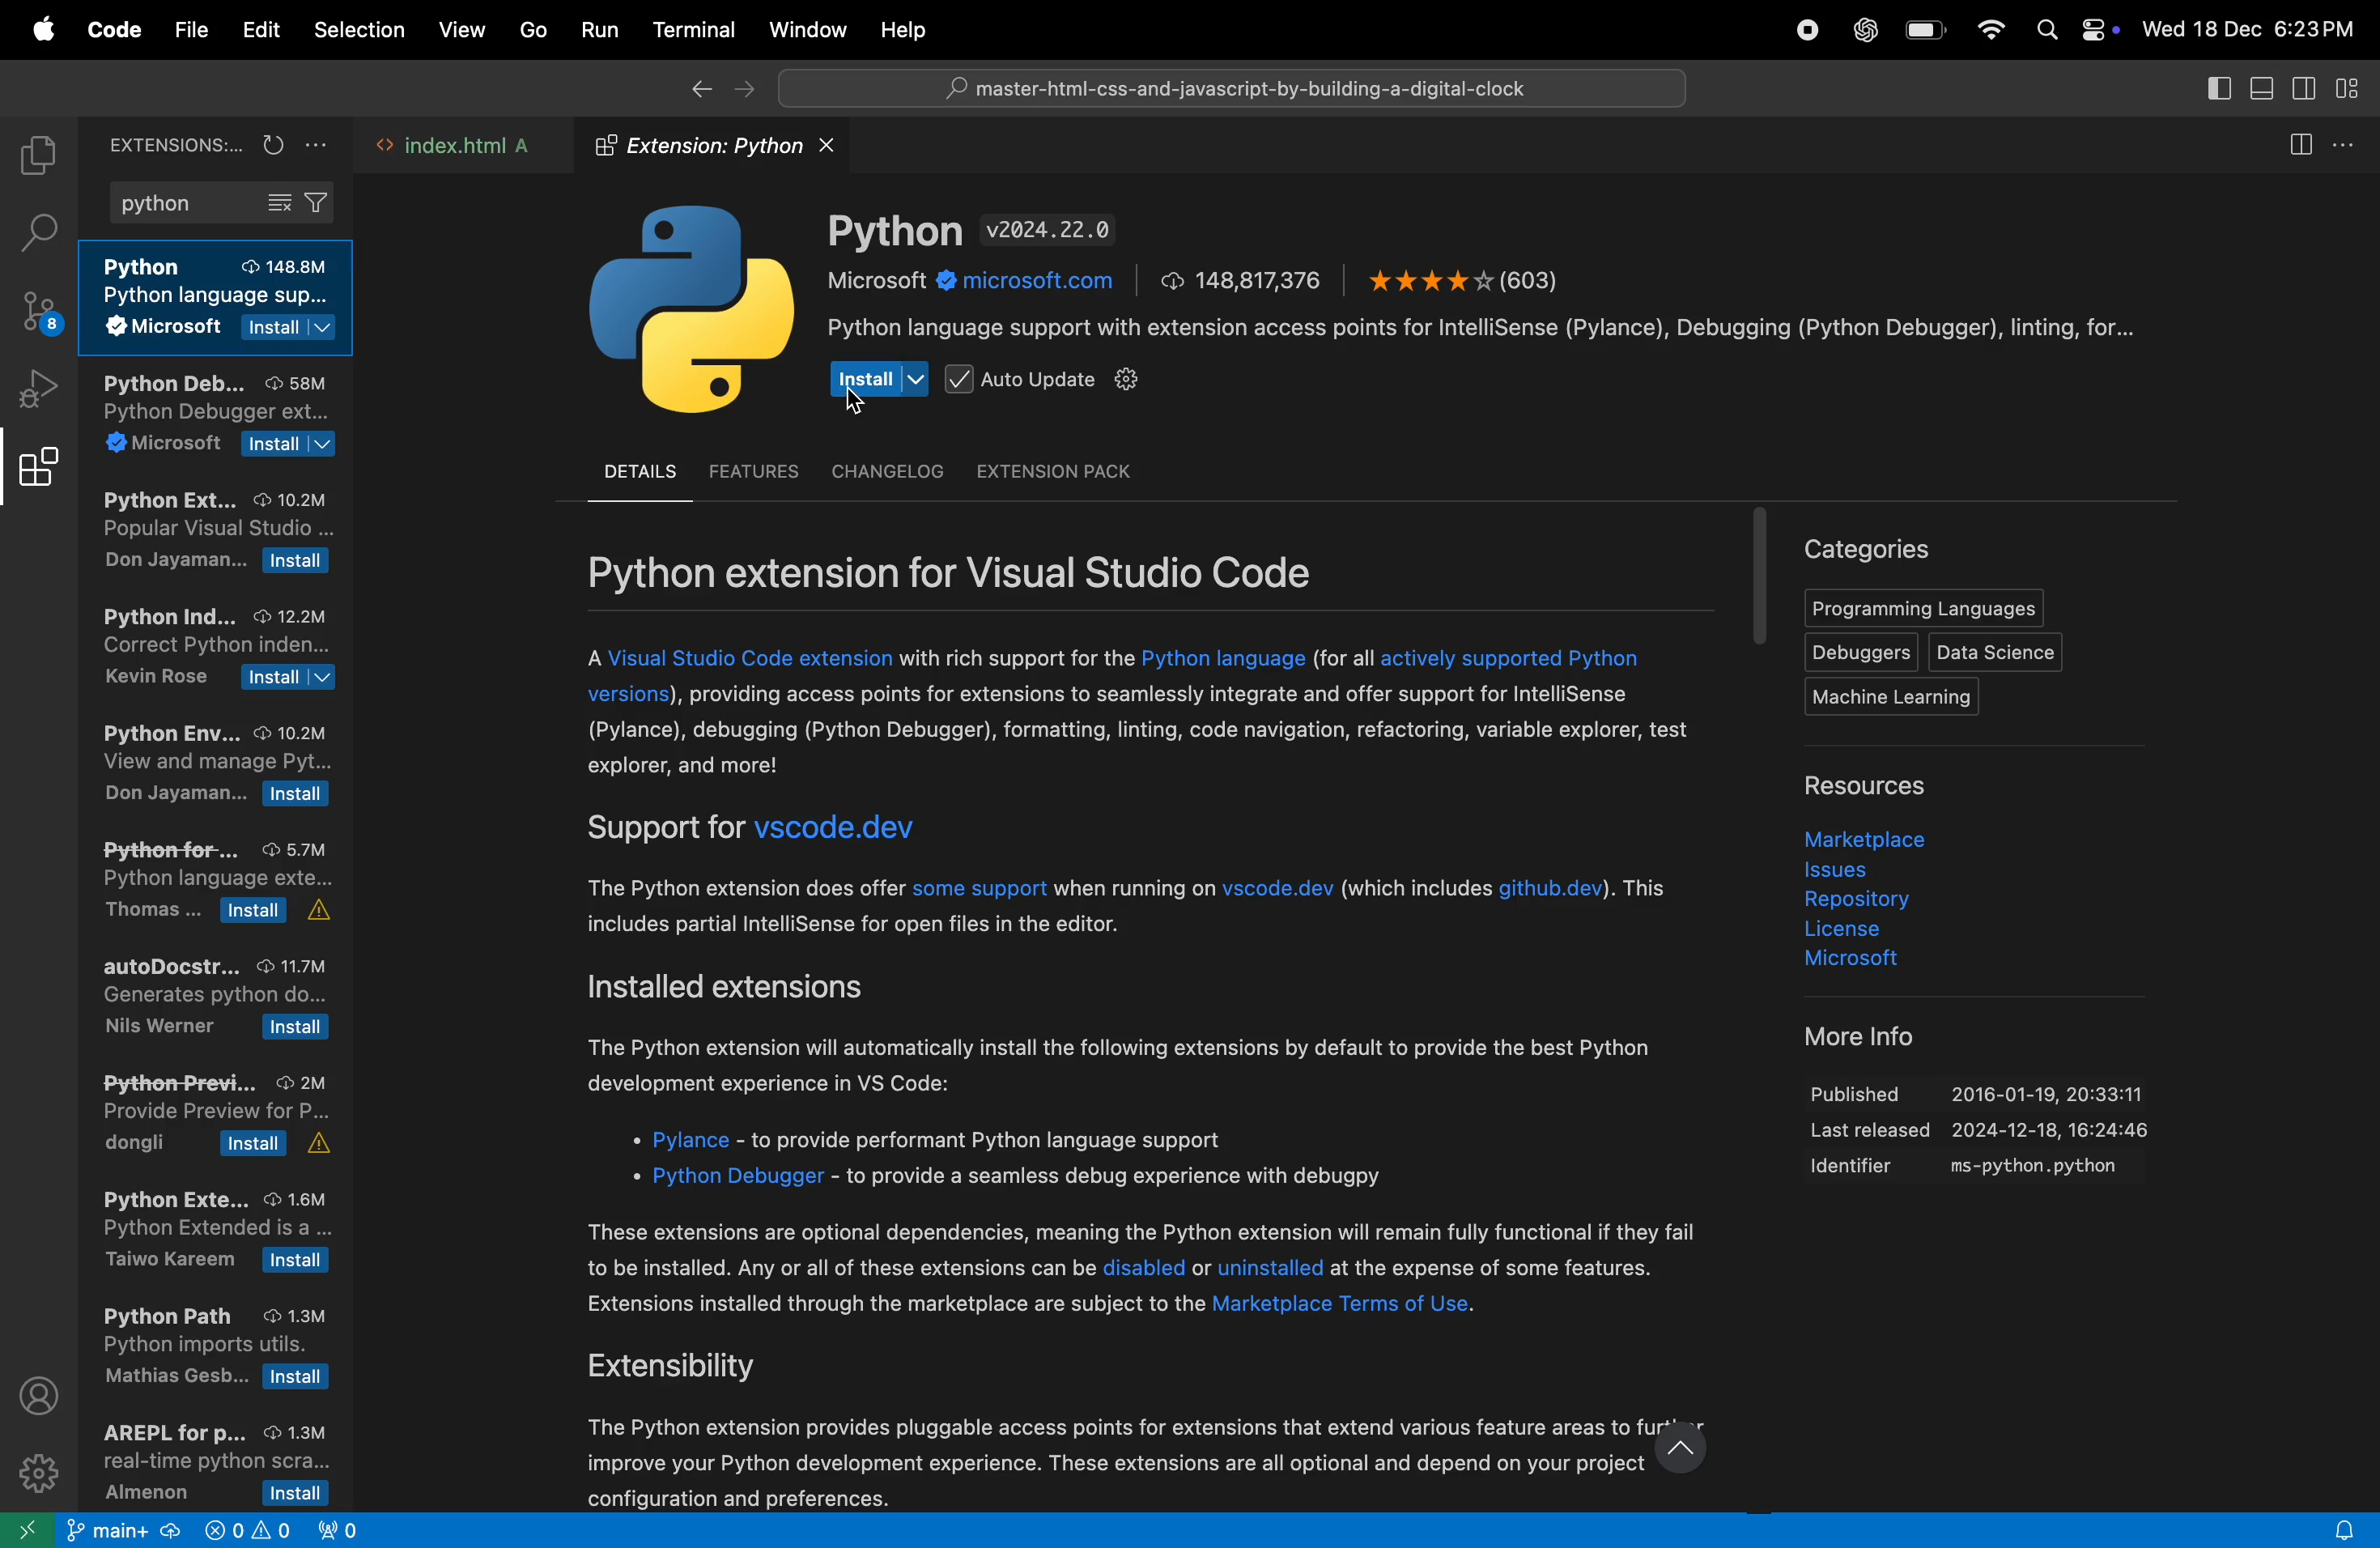  What do you see at coordinates (1902, 698) in the screenshot?
I see `machine learning` at bounding box center [1902, 698].